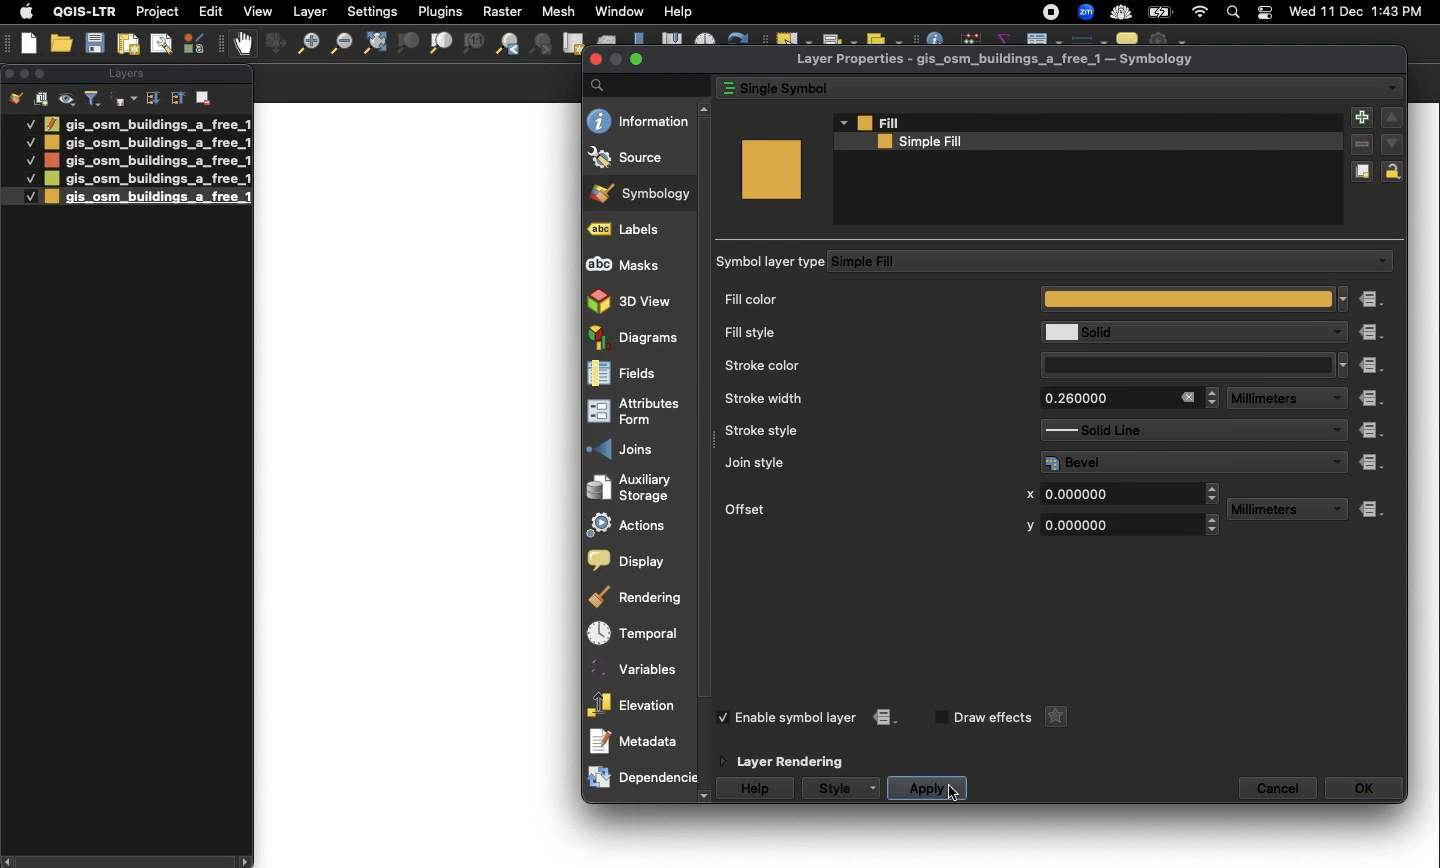  I want to click on Drop down, so click(842, 122).